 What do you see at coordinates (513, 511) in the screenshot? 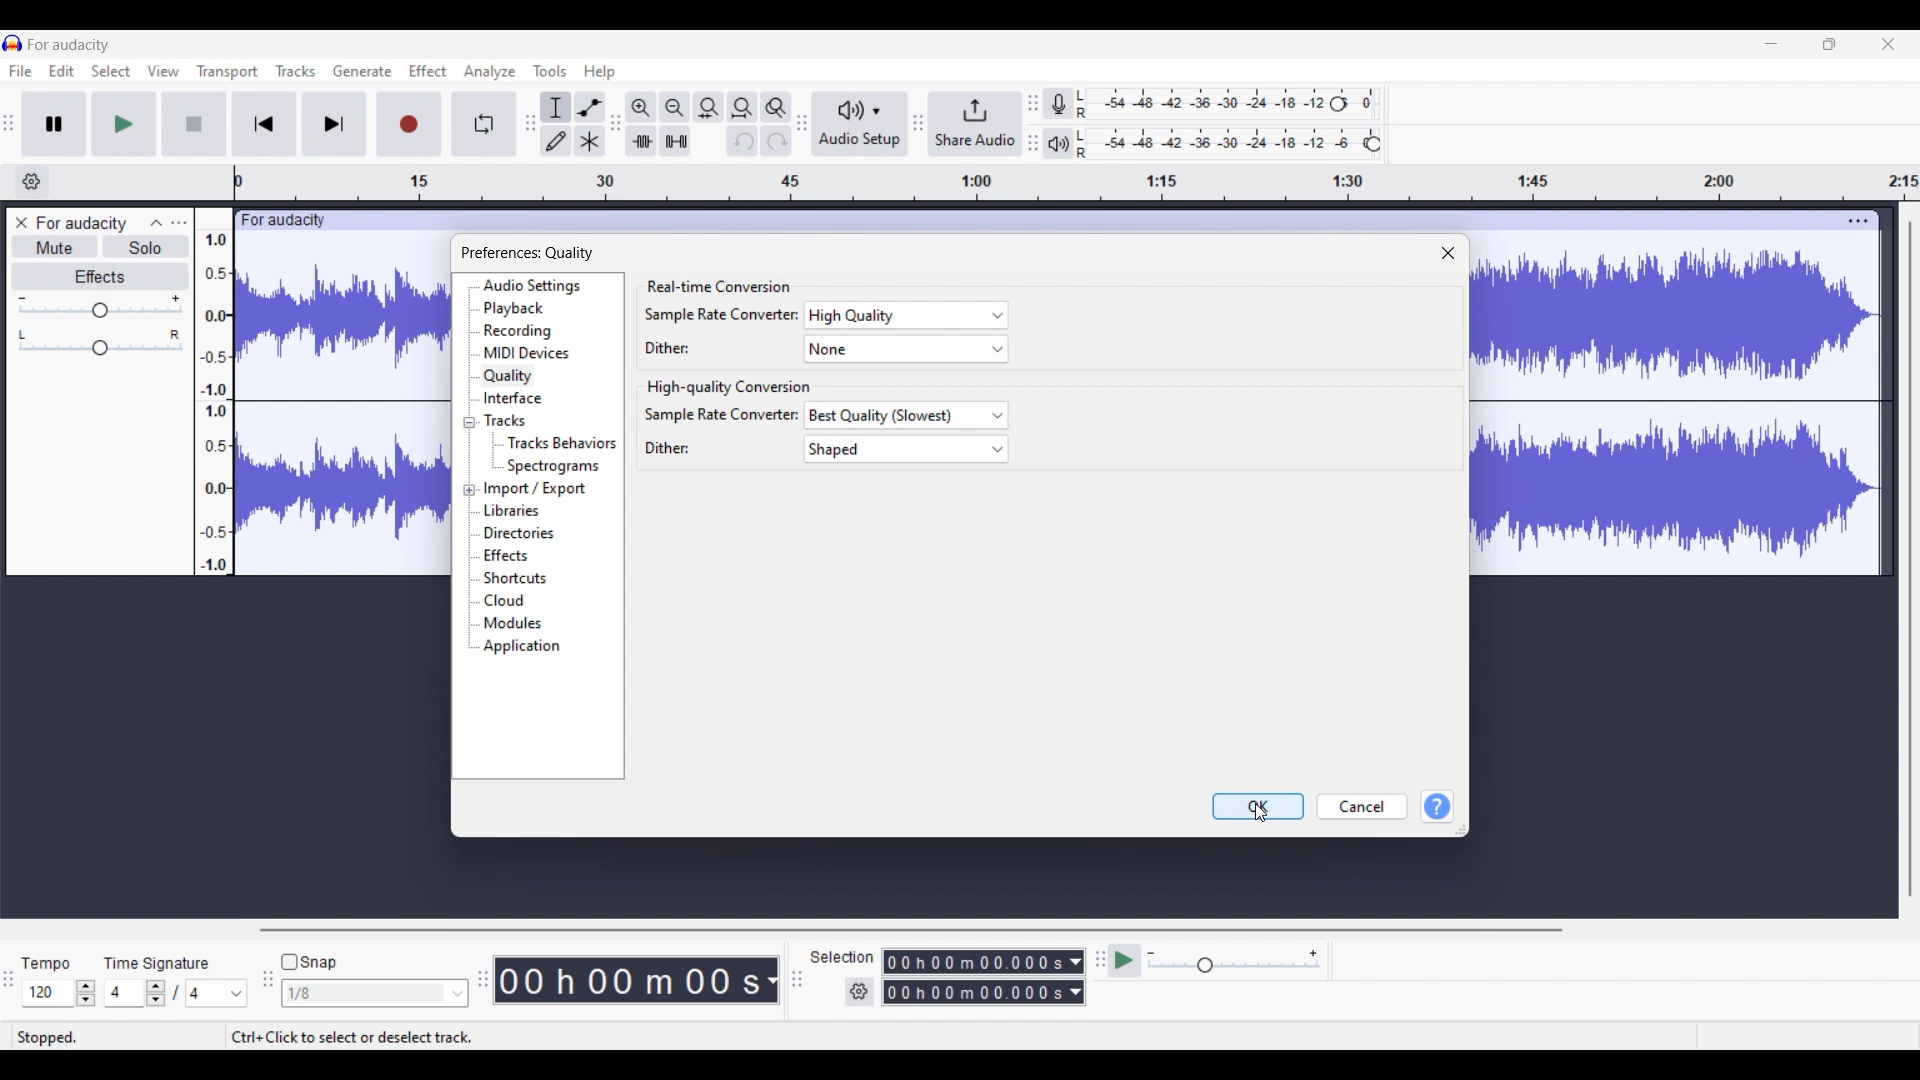
I see `Libraries` at bounding box center [513, 511].